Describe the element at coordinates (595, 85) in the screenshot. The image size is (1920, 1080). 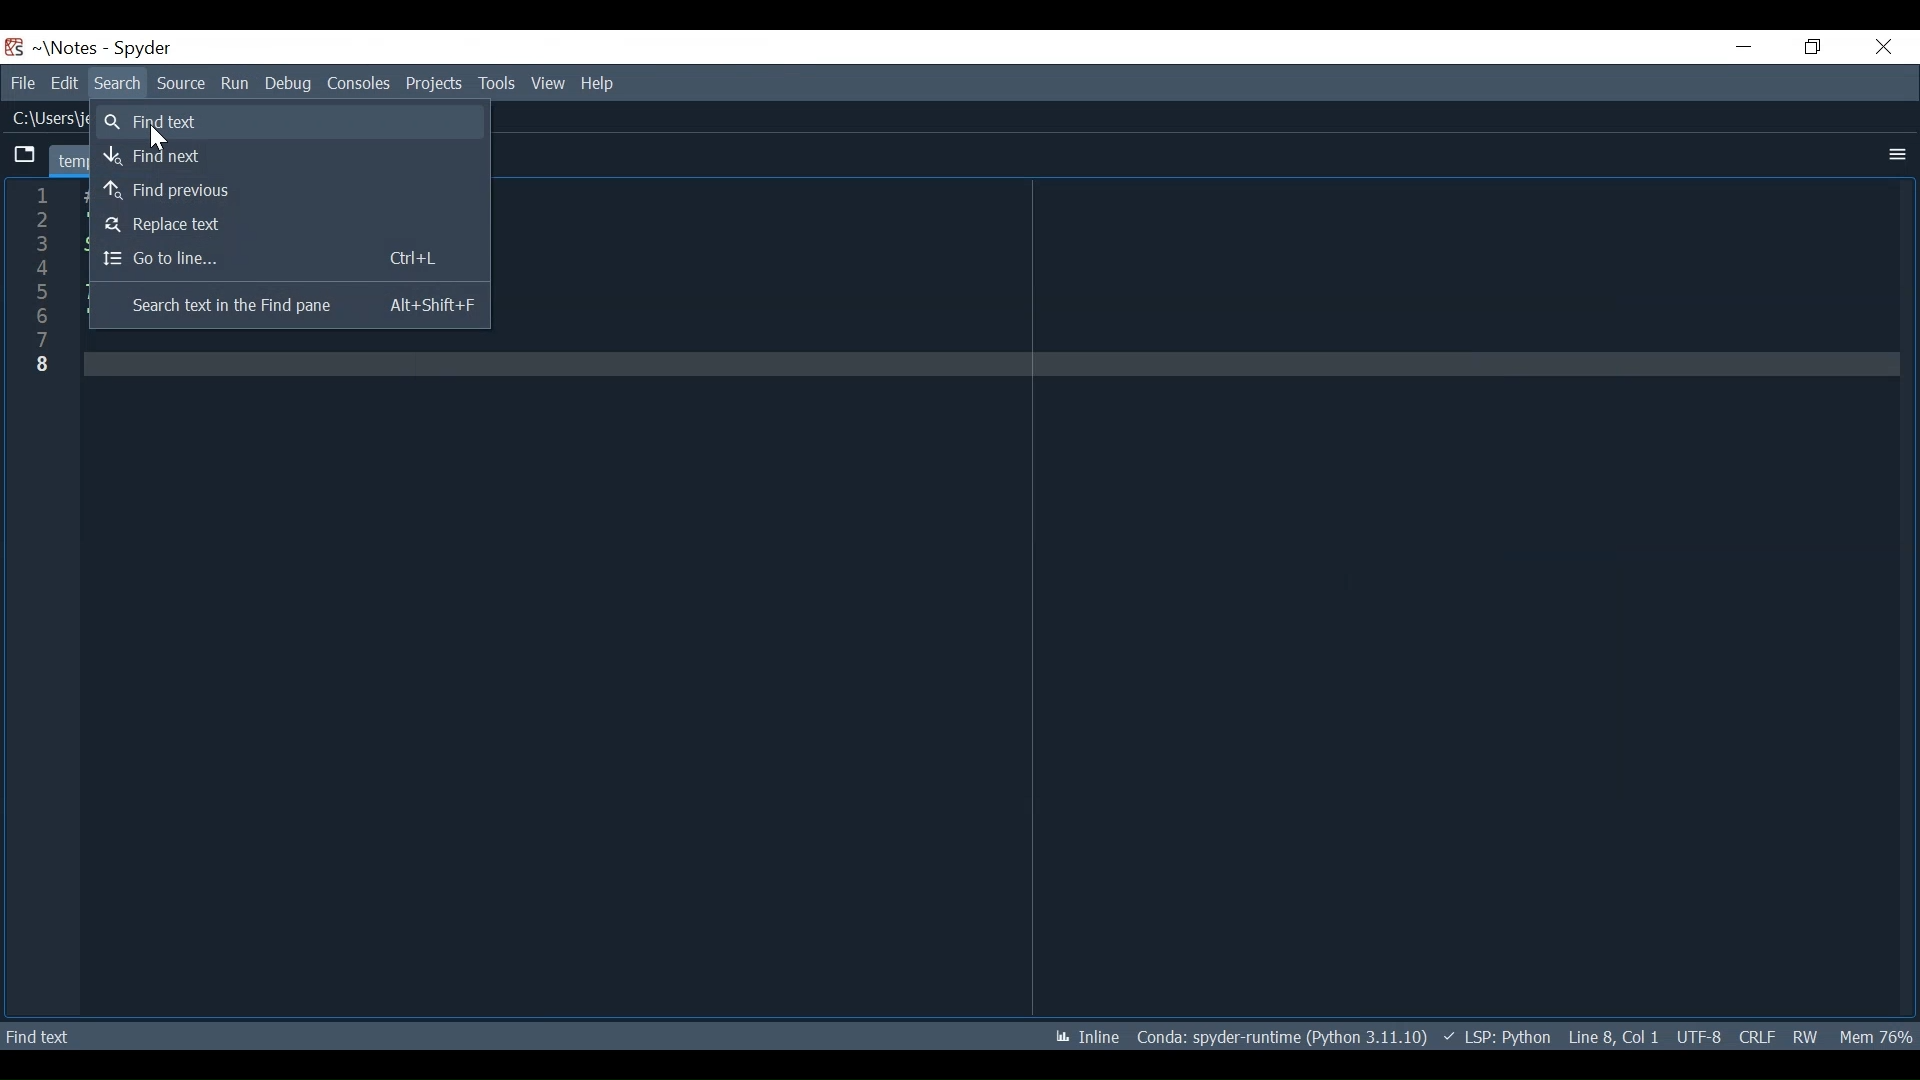
I see `Help` at that location.